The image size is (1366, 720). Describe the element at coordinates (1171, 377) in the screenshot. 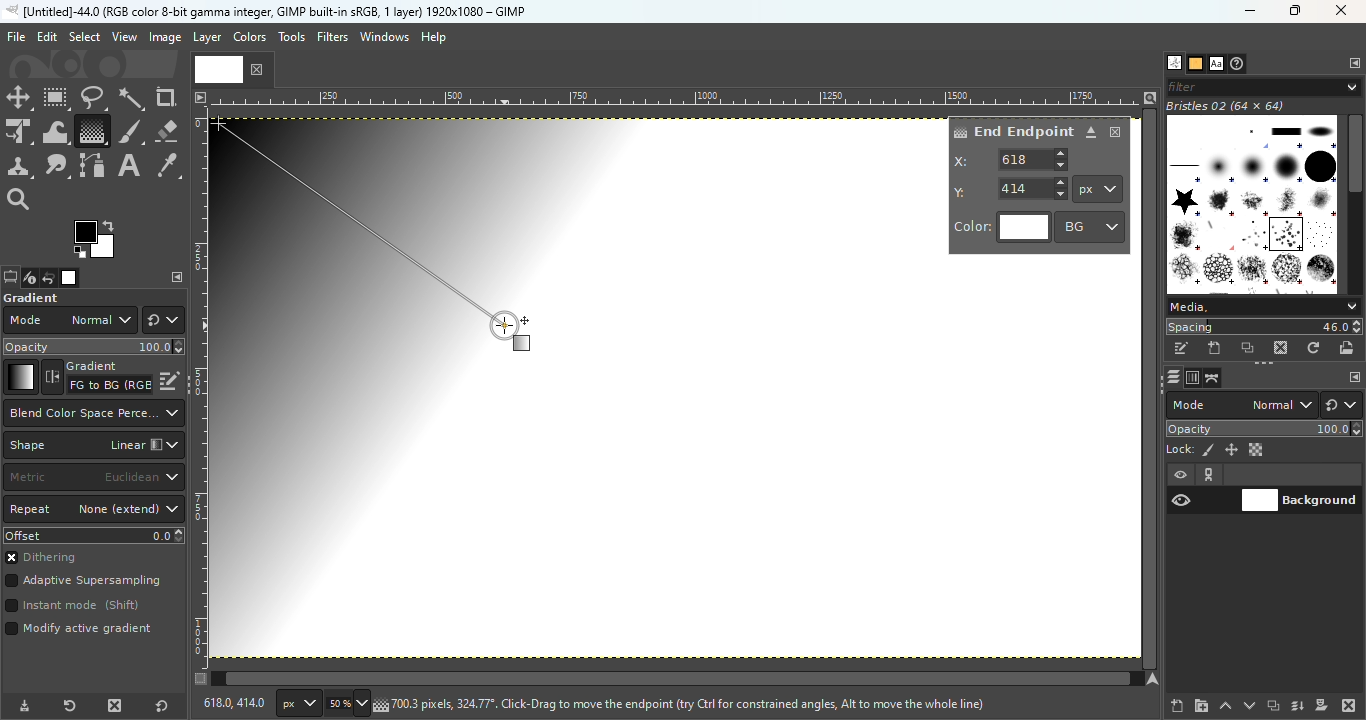

I see `Open the layers dialog` at that location.